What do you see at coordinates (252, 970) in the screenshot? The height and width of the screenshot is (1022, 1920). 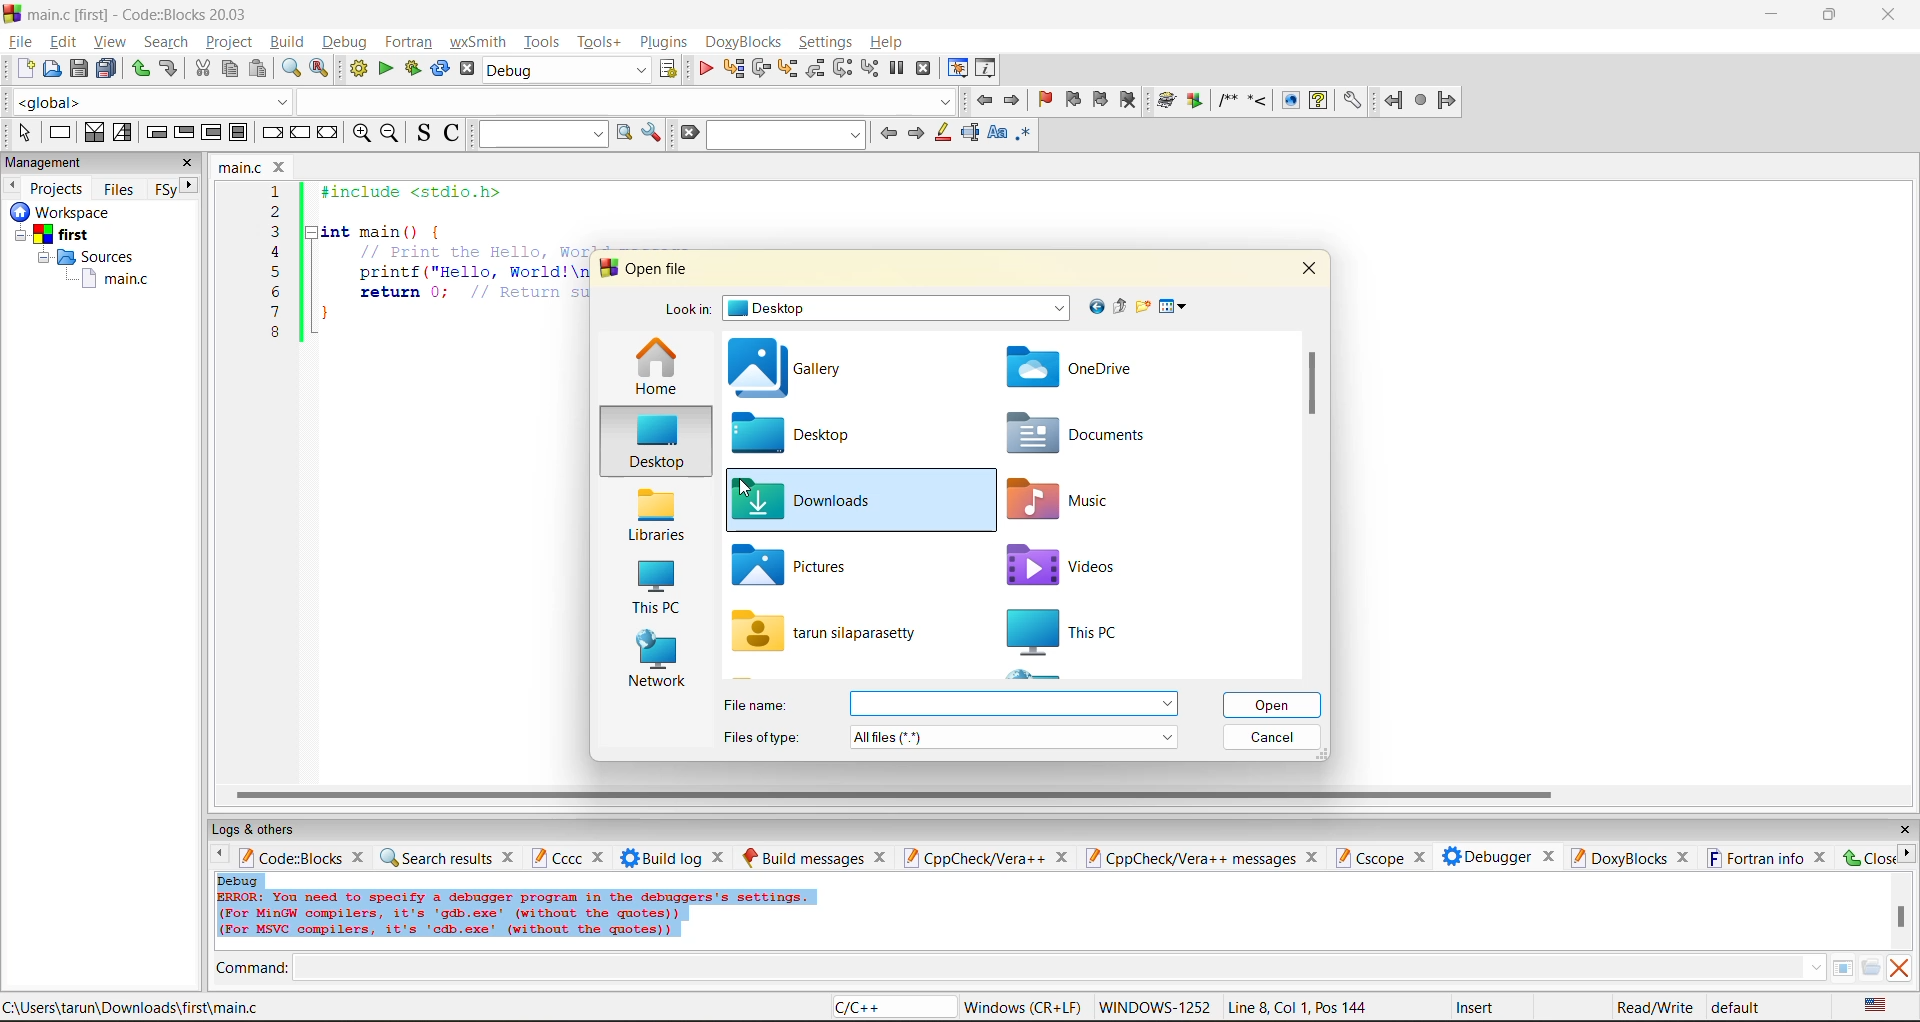 I see `command` at bounding box center [252, 970].